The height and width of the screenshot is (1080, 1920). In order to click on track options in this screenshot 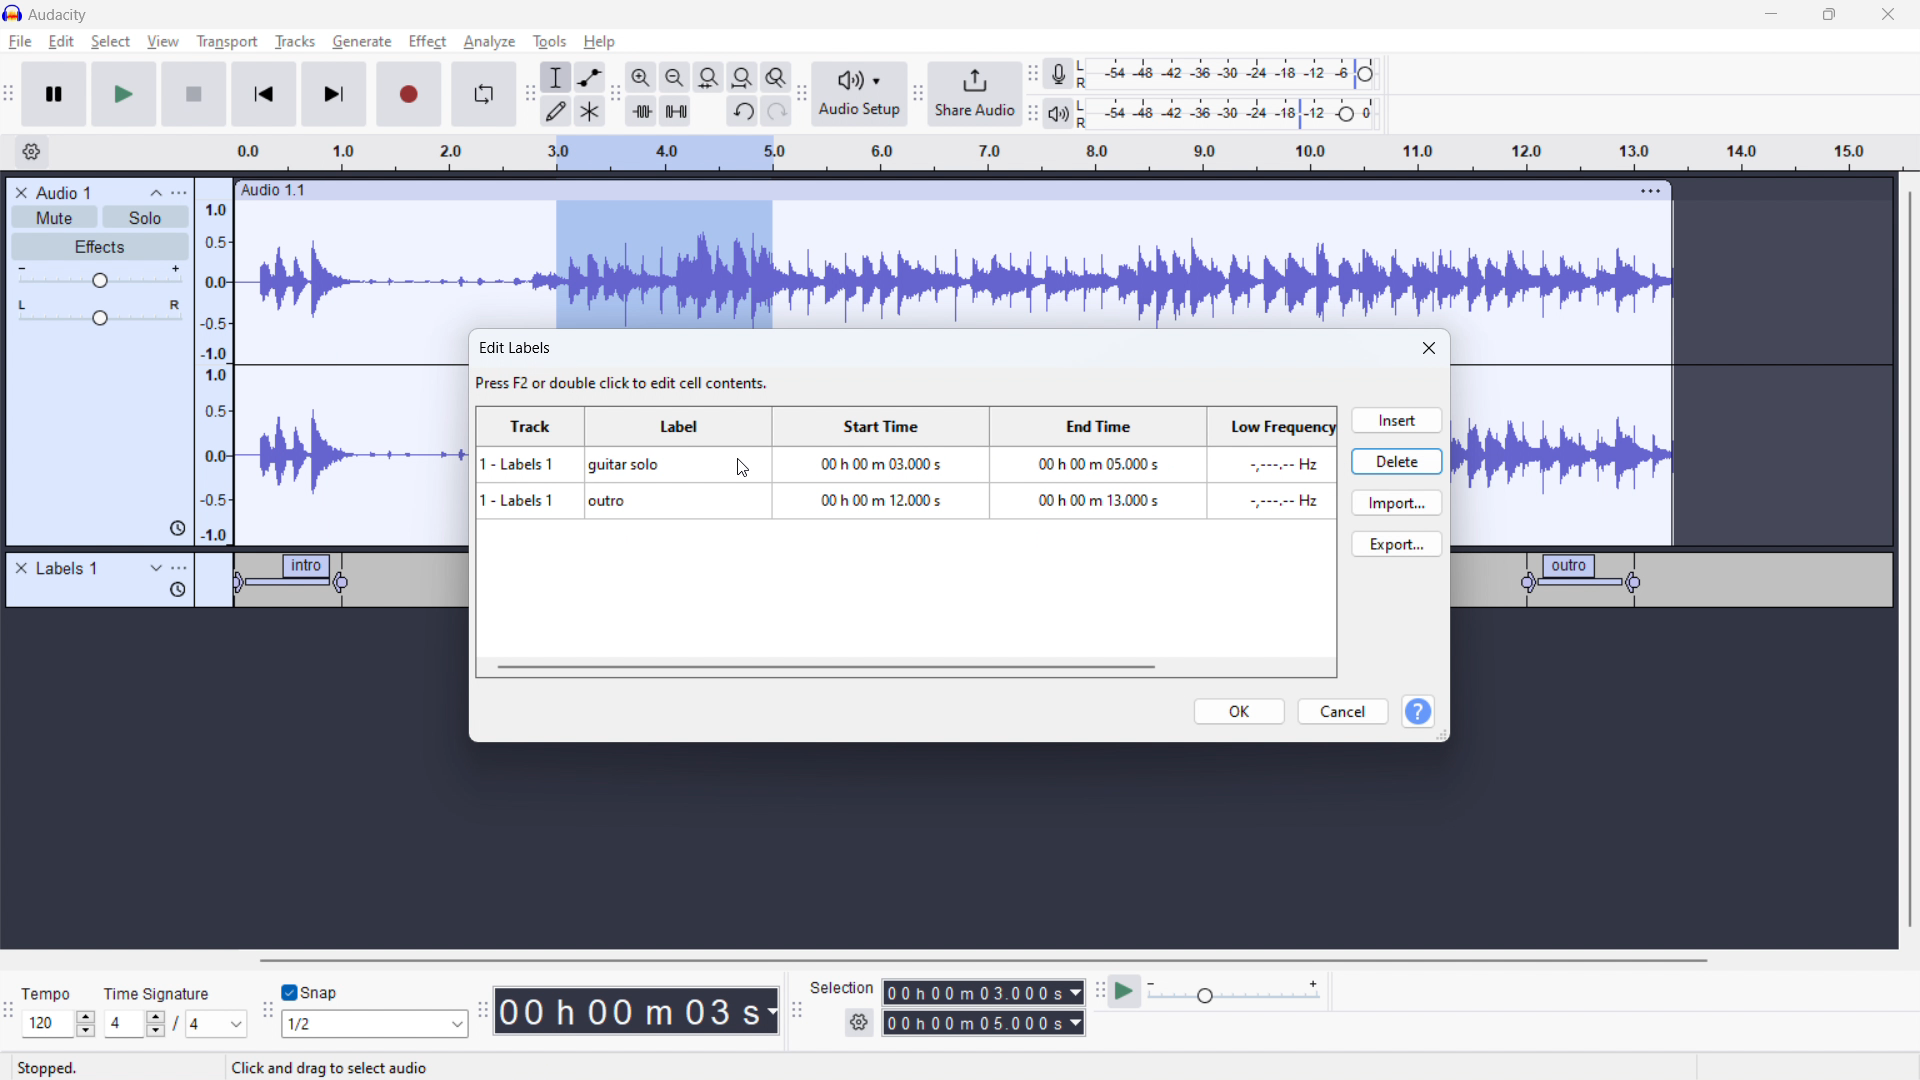, I will do `click(1653, 189)`.